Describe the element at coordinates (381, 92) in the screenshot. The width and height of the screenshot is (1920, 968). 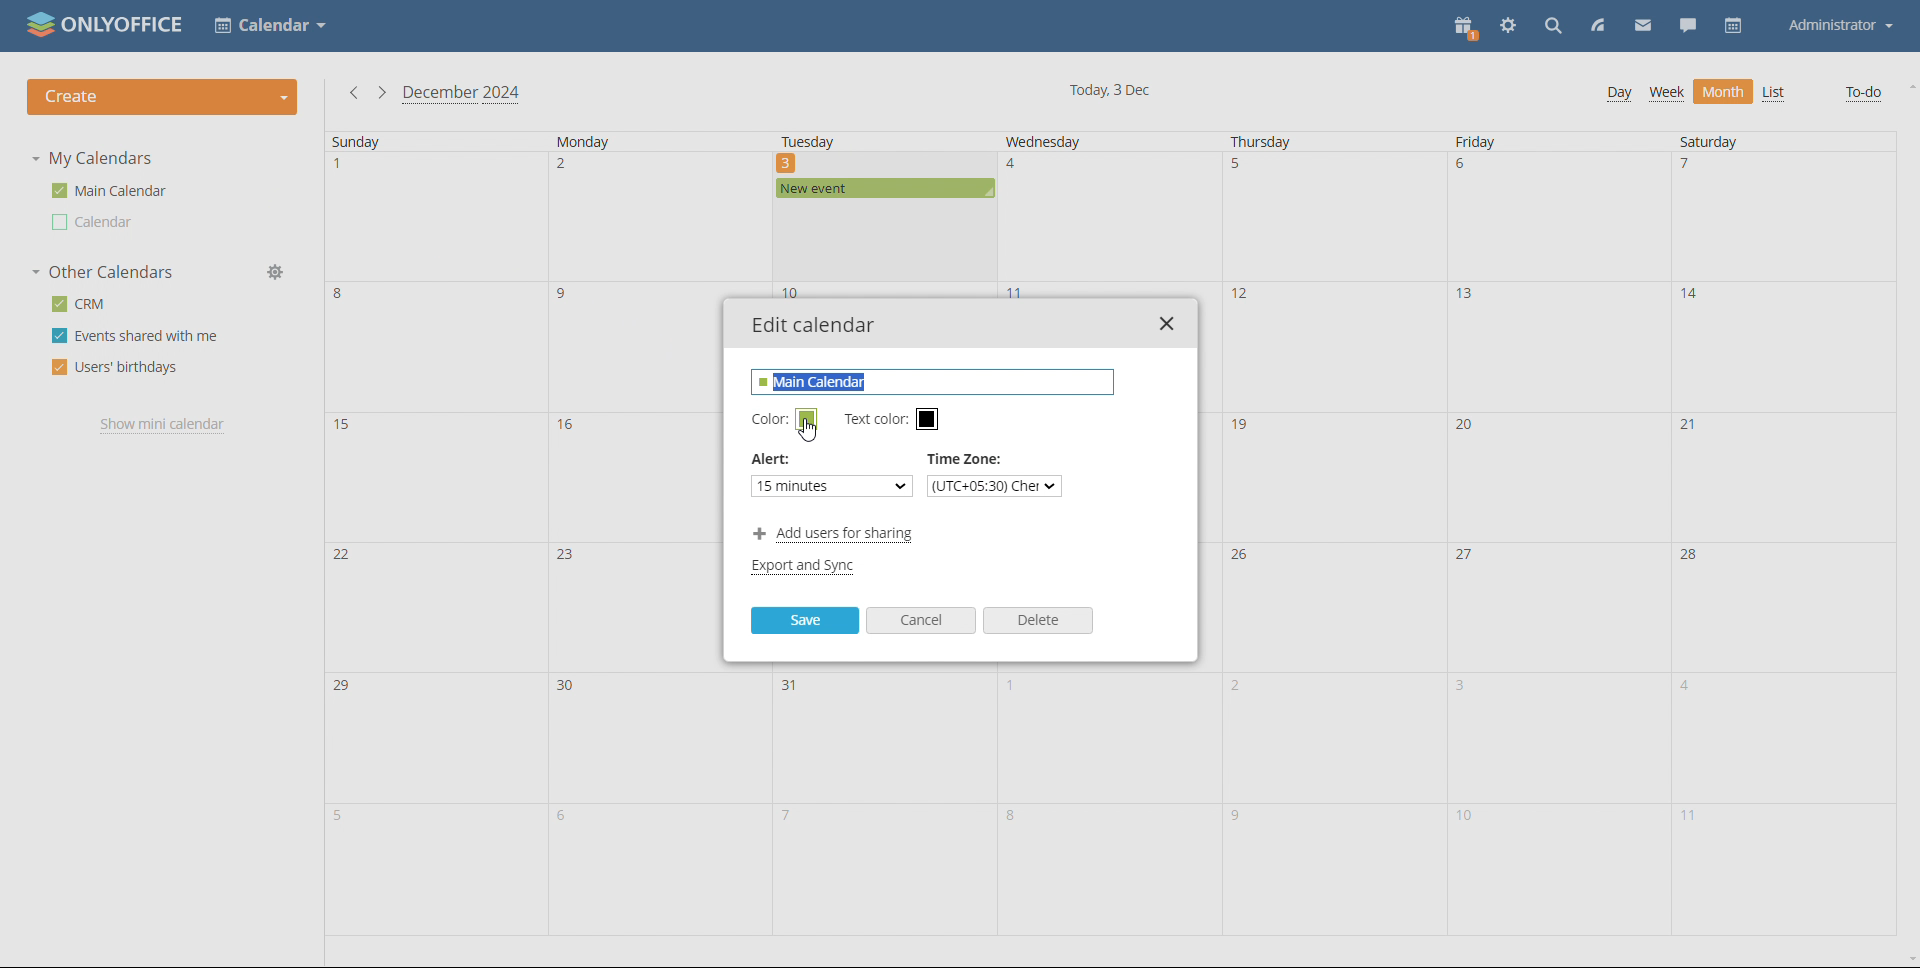
I see `next month` at that location.